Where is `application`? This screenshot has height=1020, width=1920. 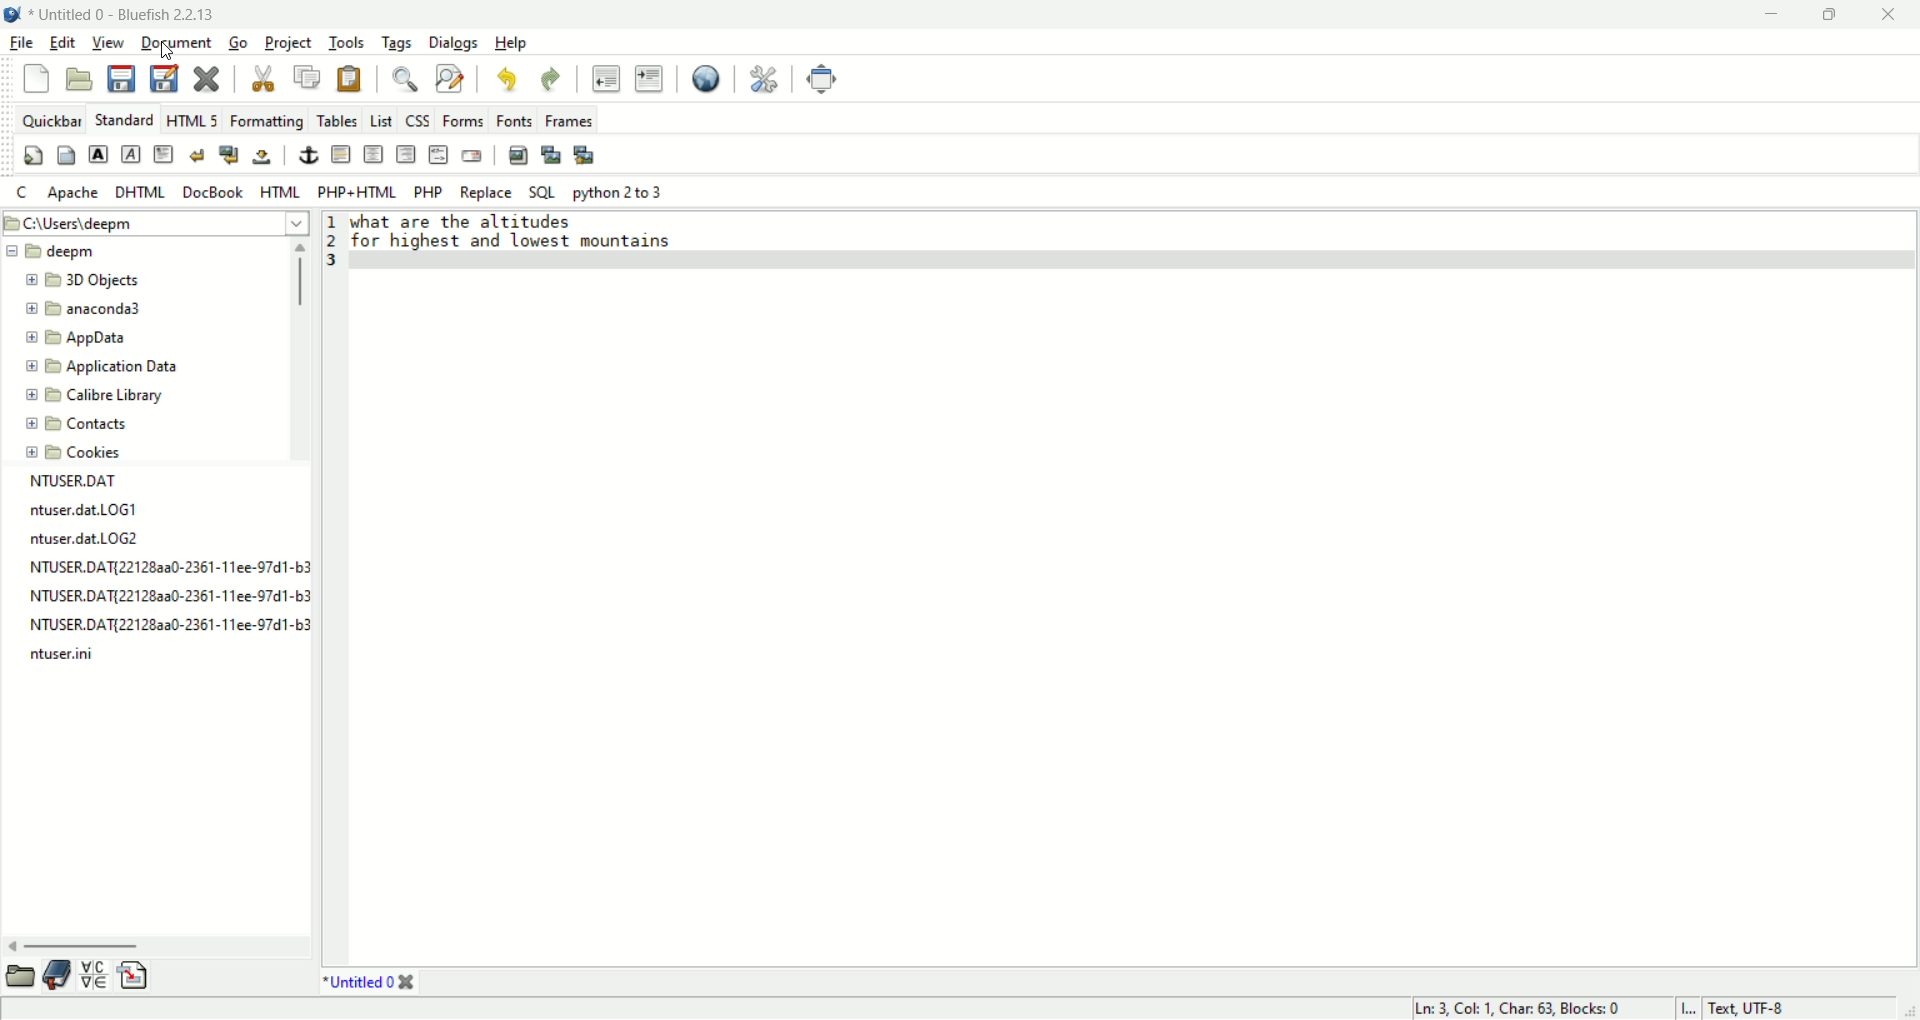
application is located at coordinates (101, 365).